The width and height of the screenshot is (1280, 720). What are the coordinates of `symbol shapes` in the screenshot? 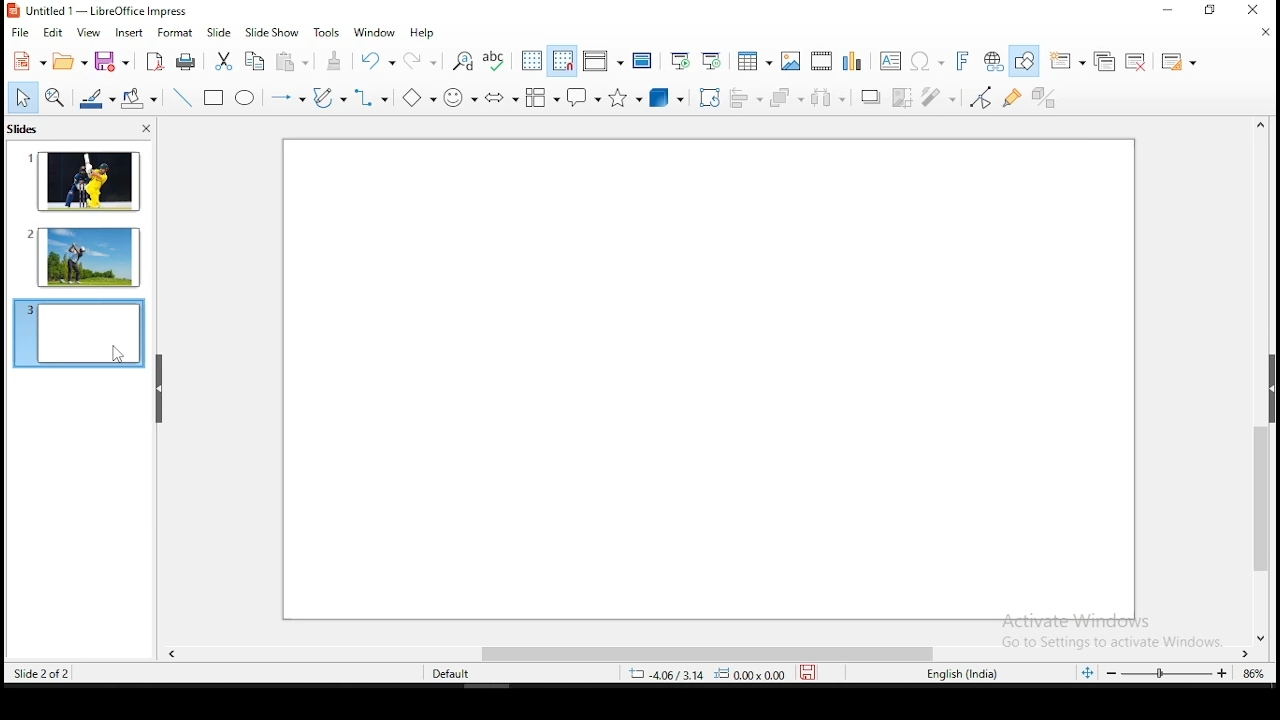 It's located at (459, 97).